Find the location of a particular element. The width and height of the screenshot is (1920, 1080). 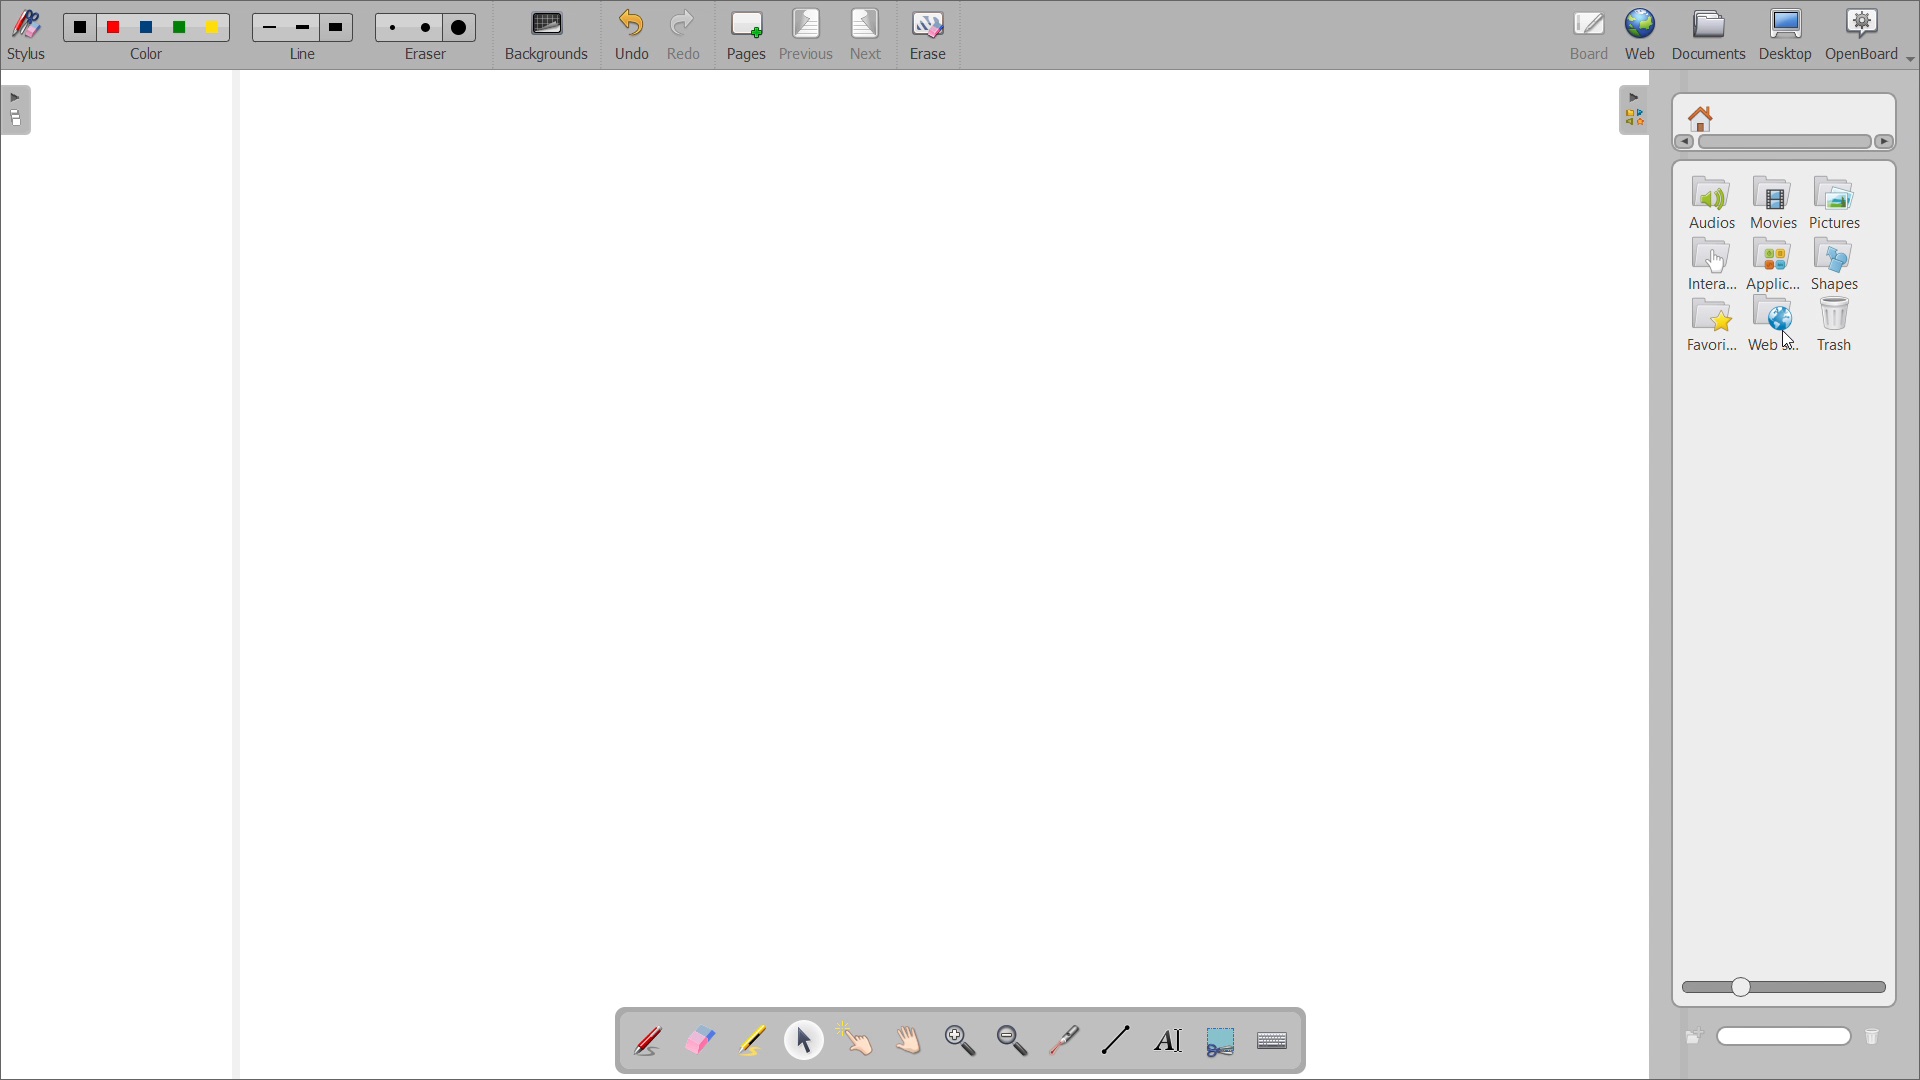

select object and modify is located at coordinates (804, 1039).